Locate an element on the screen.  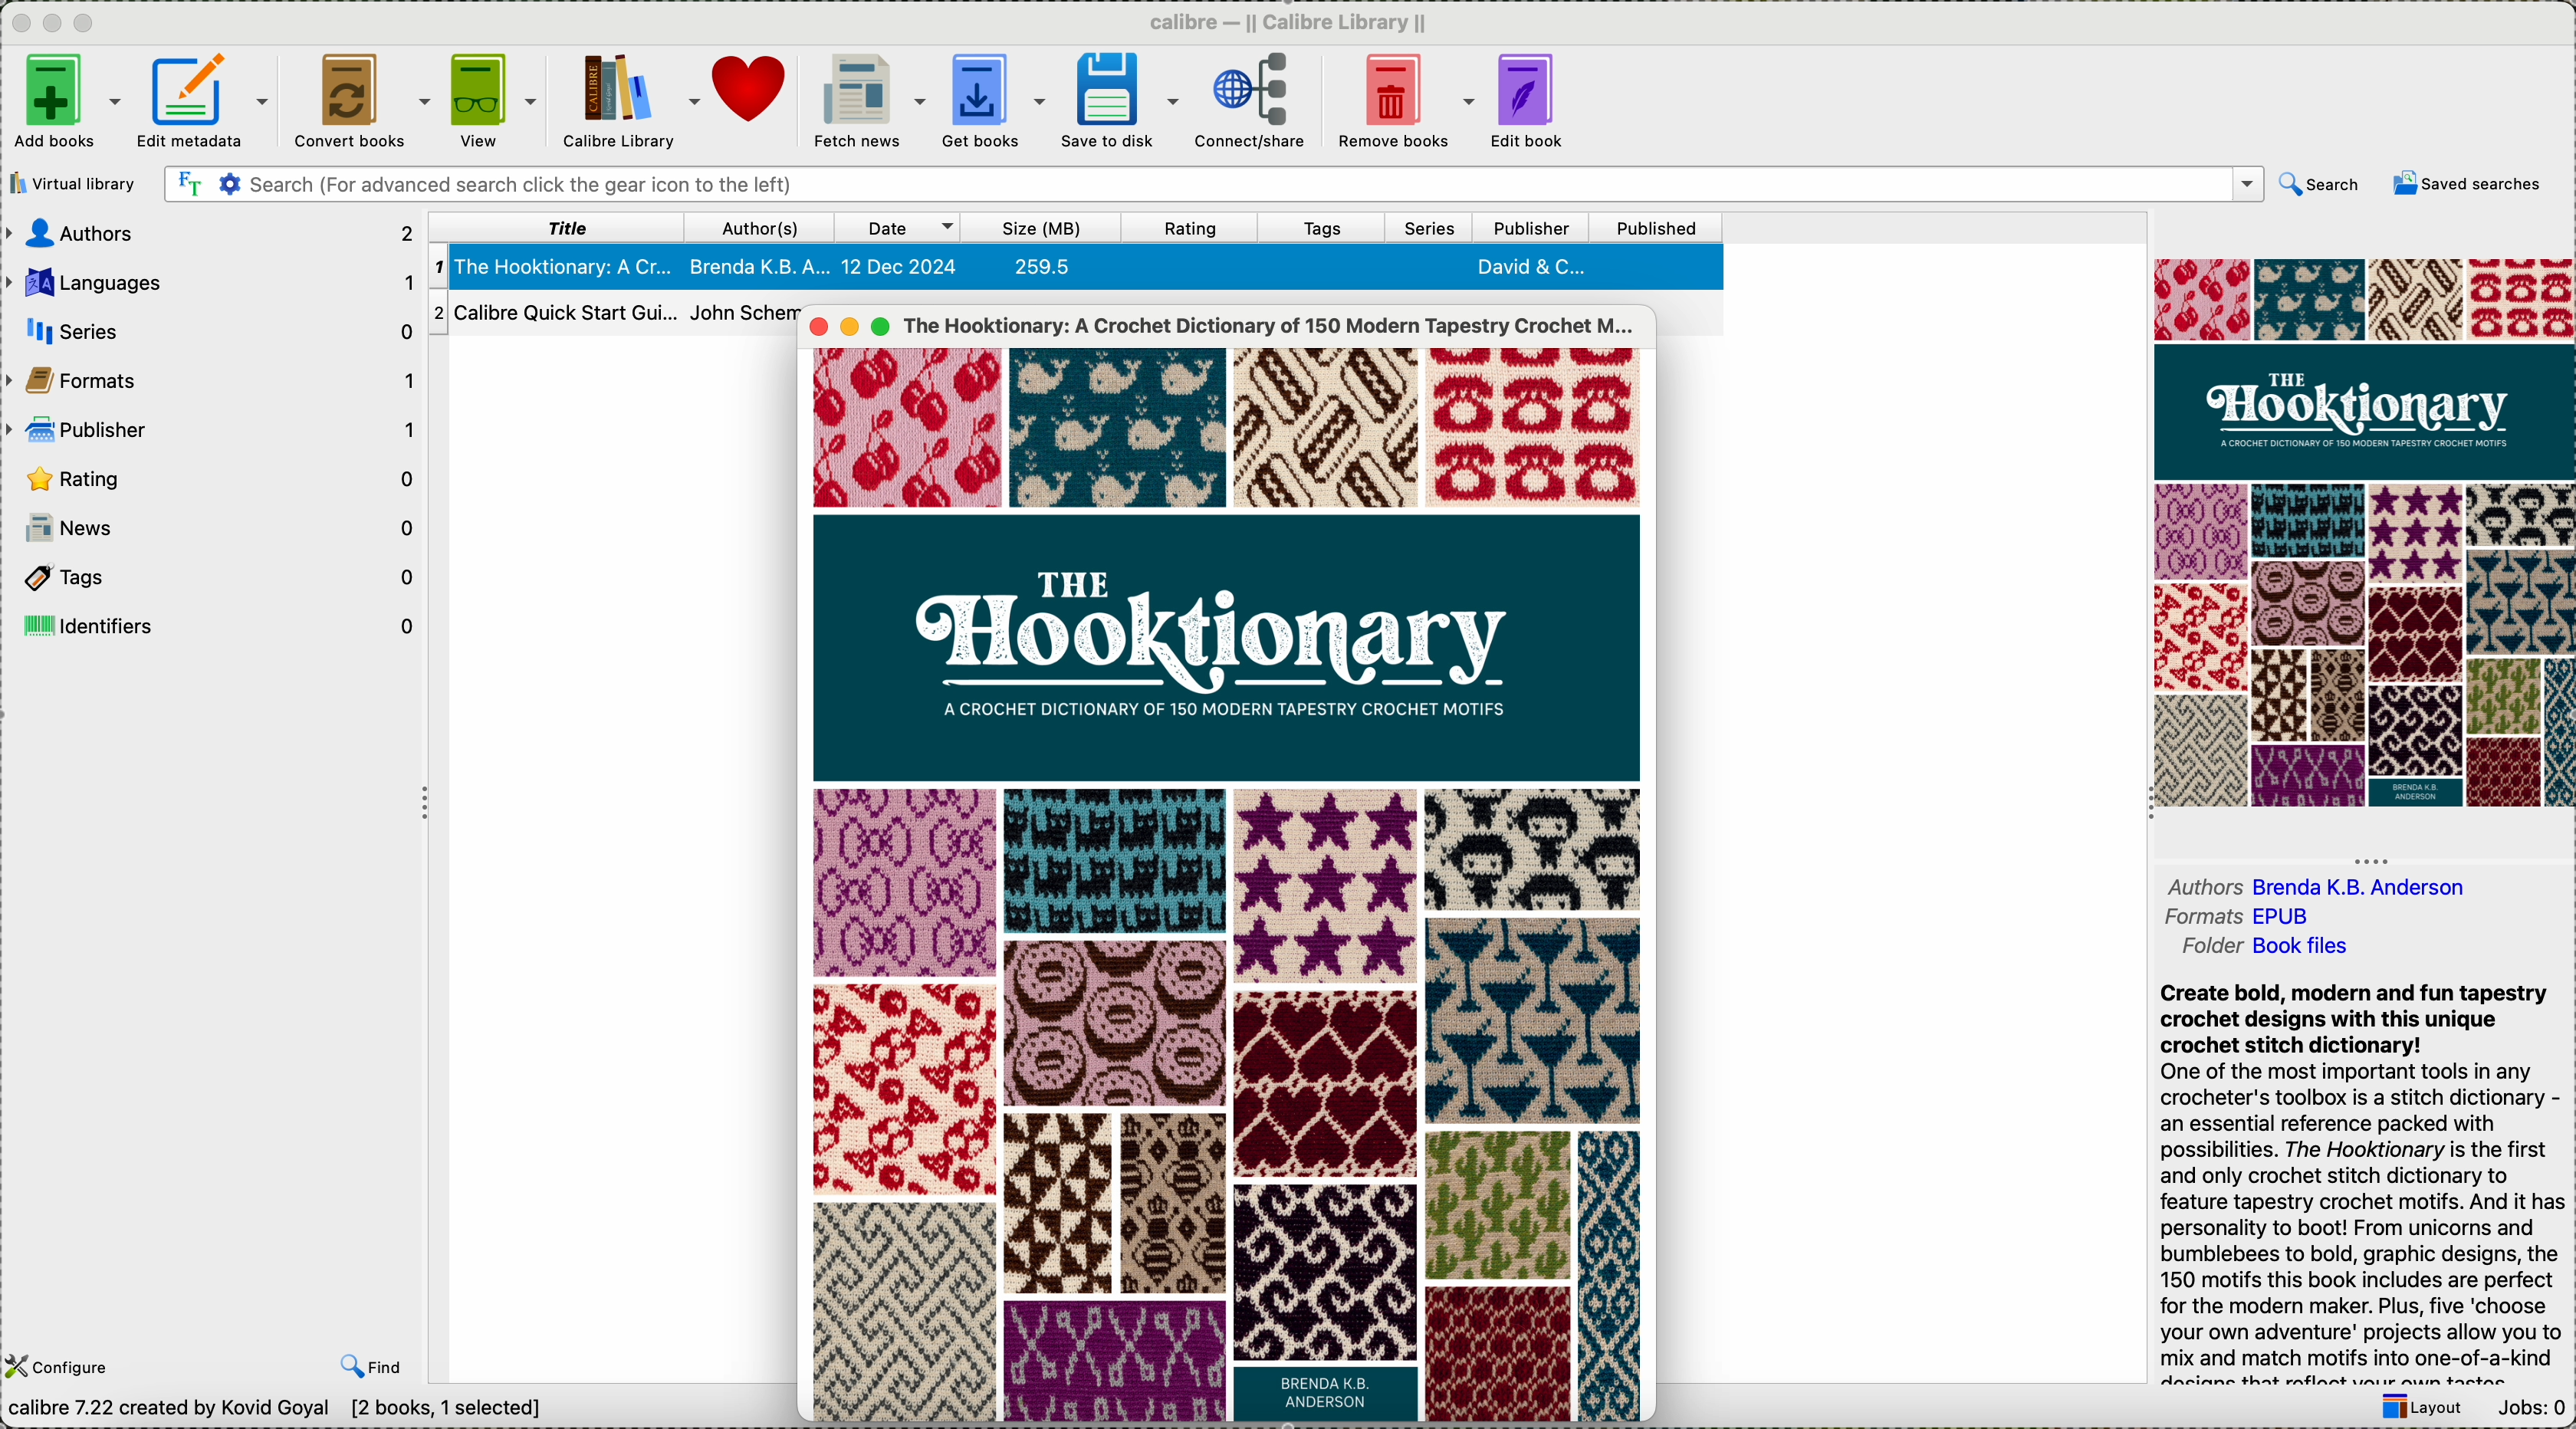
author(s) is located at coordinates (761, 228).